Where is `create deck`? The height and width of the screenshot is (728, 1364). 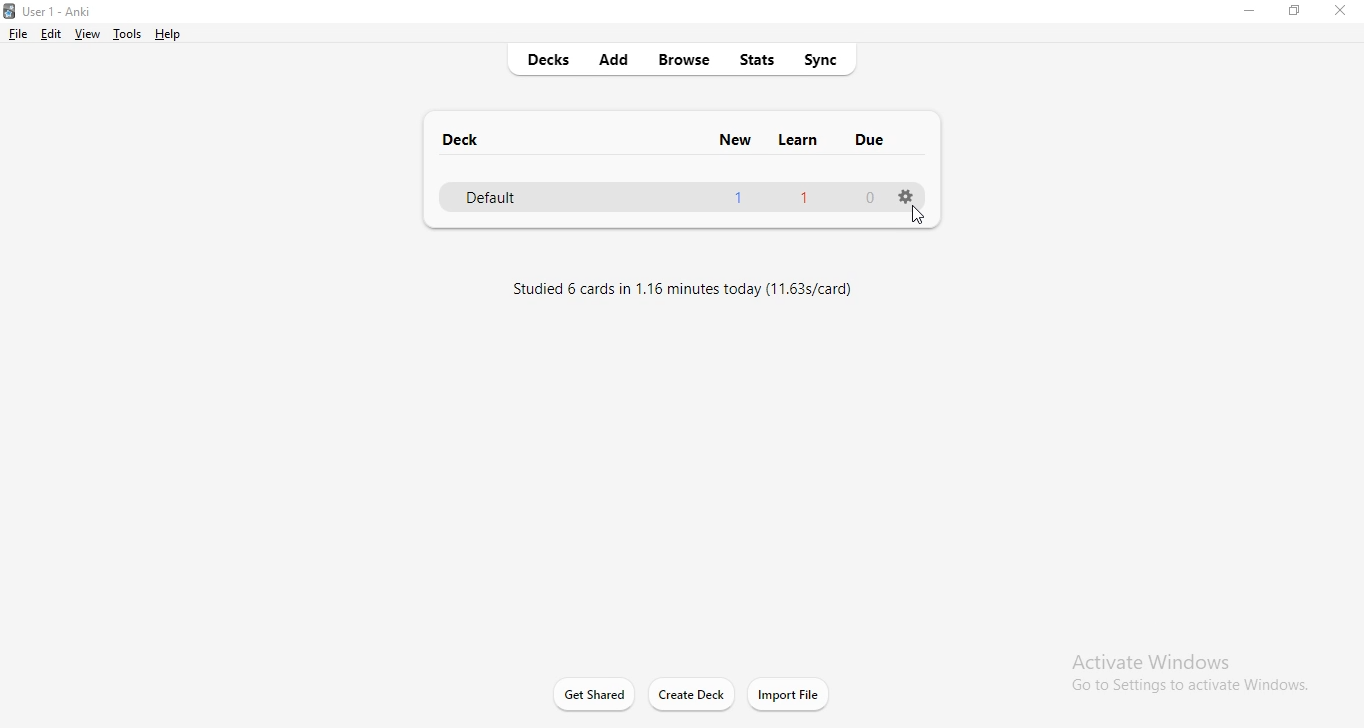 create deck is located at coordinates (702, 693).